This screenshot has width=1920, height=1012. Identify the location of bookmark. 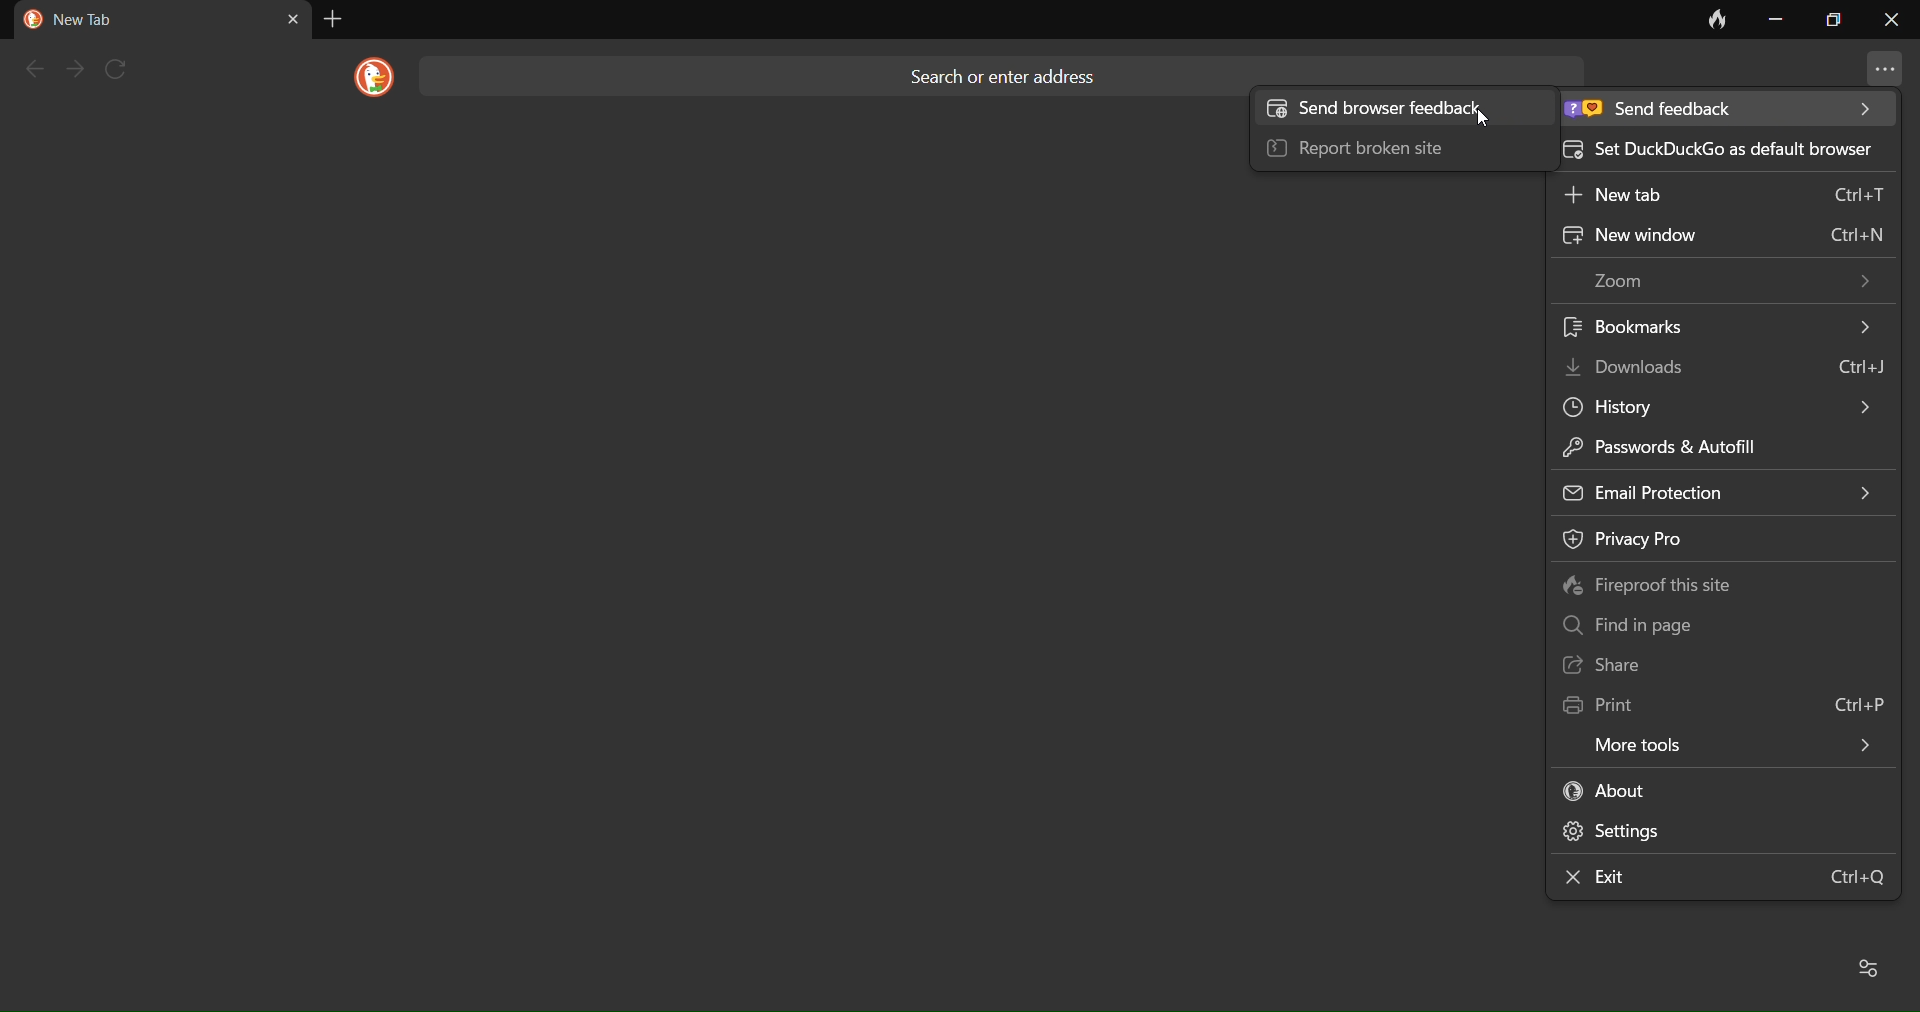
(1720, 327).